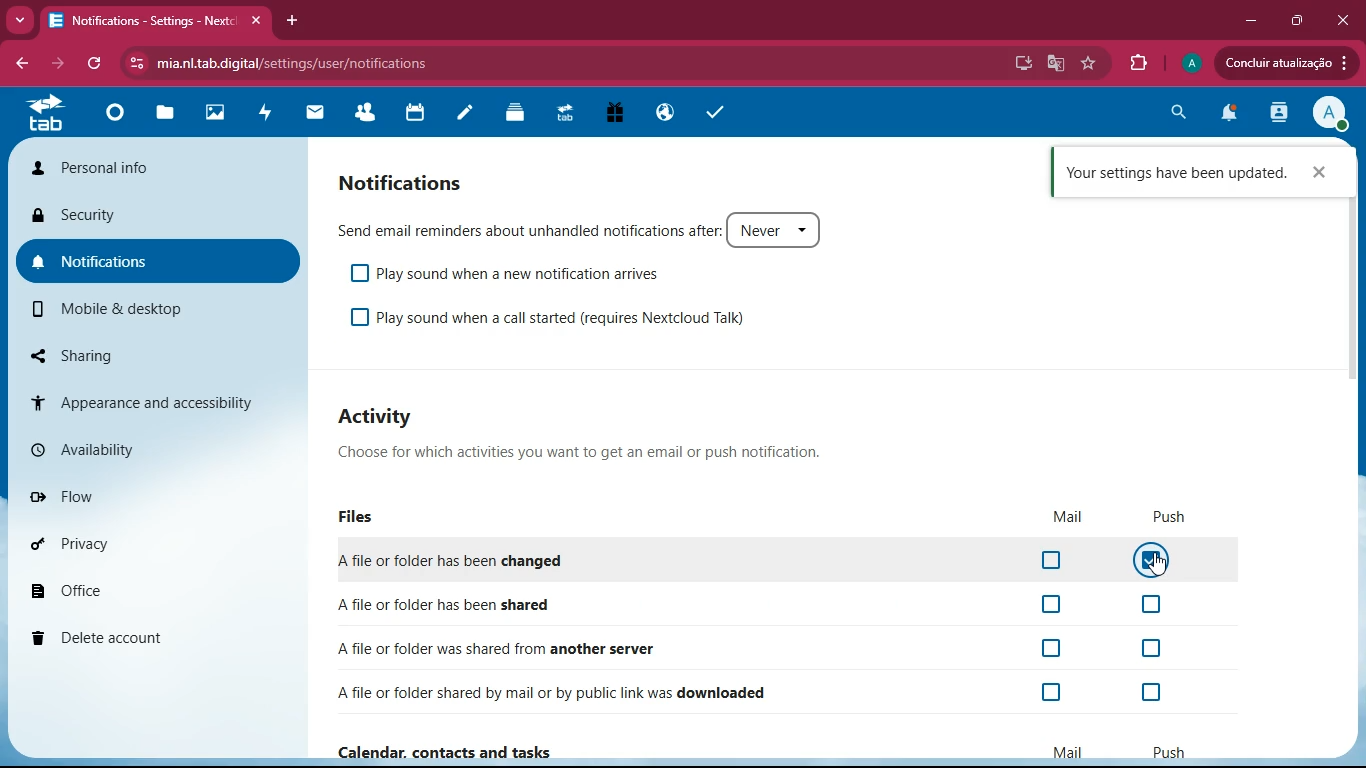 Image resolution: width=1366 pixels, height=768 pixels. What do you see at coordinates (511, 270) in the screenshot?
I see `play sound` at bounding box center [511, 270].